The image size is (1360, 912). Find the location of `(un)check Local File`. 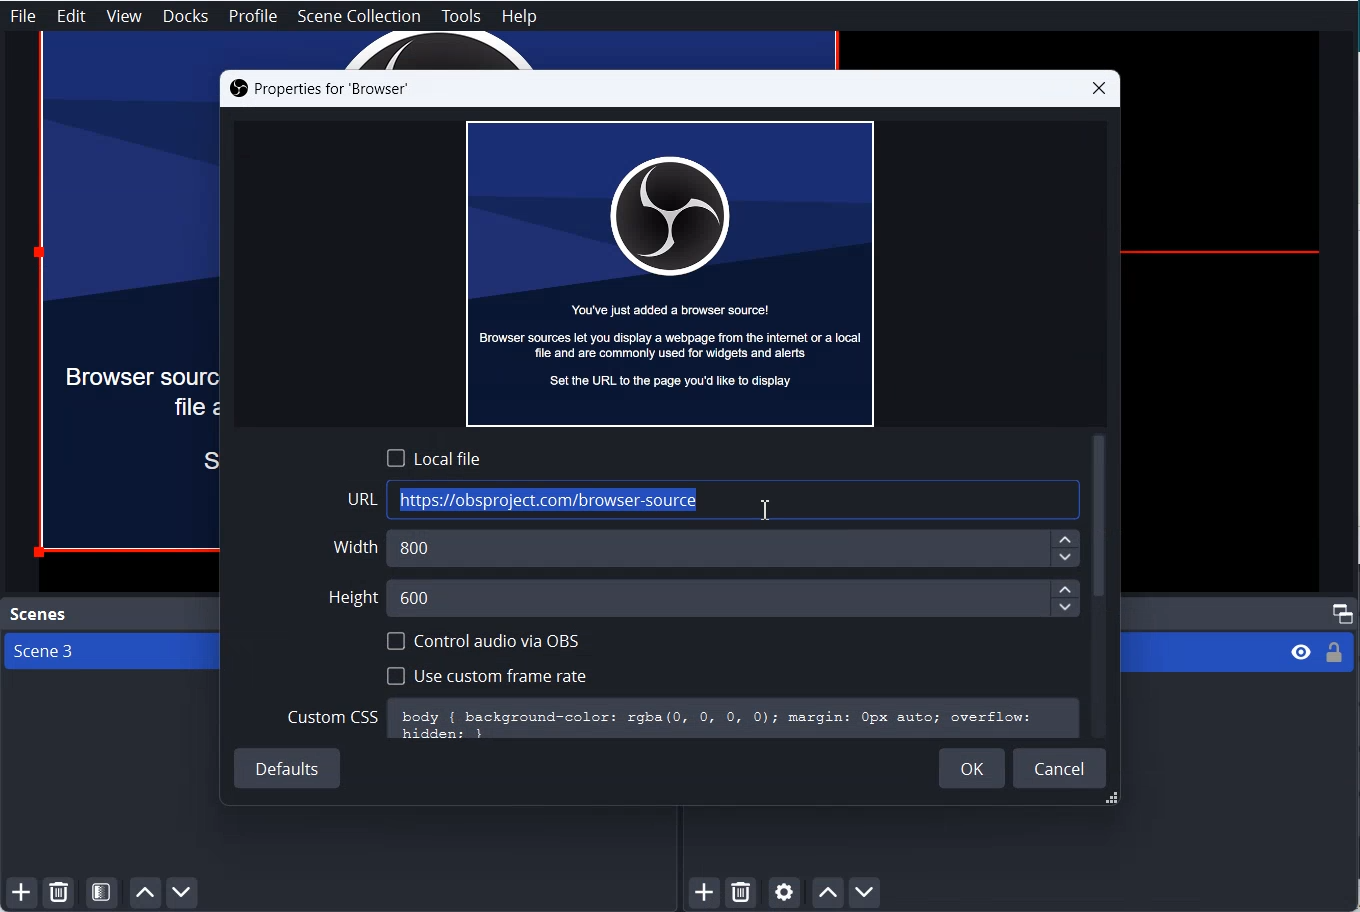

(un)check Local File is located at coordinates (434, 457).